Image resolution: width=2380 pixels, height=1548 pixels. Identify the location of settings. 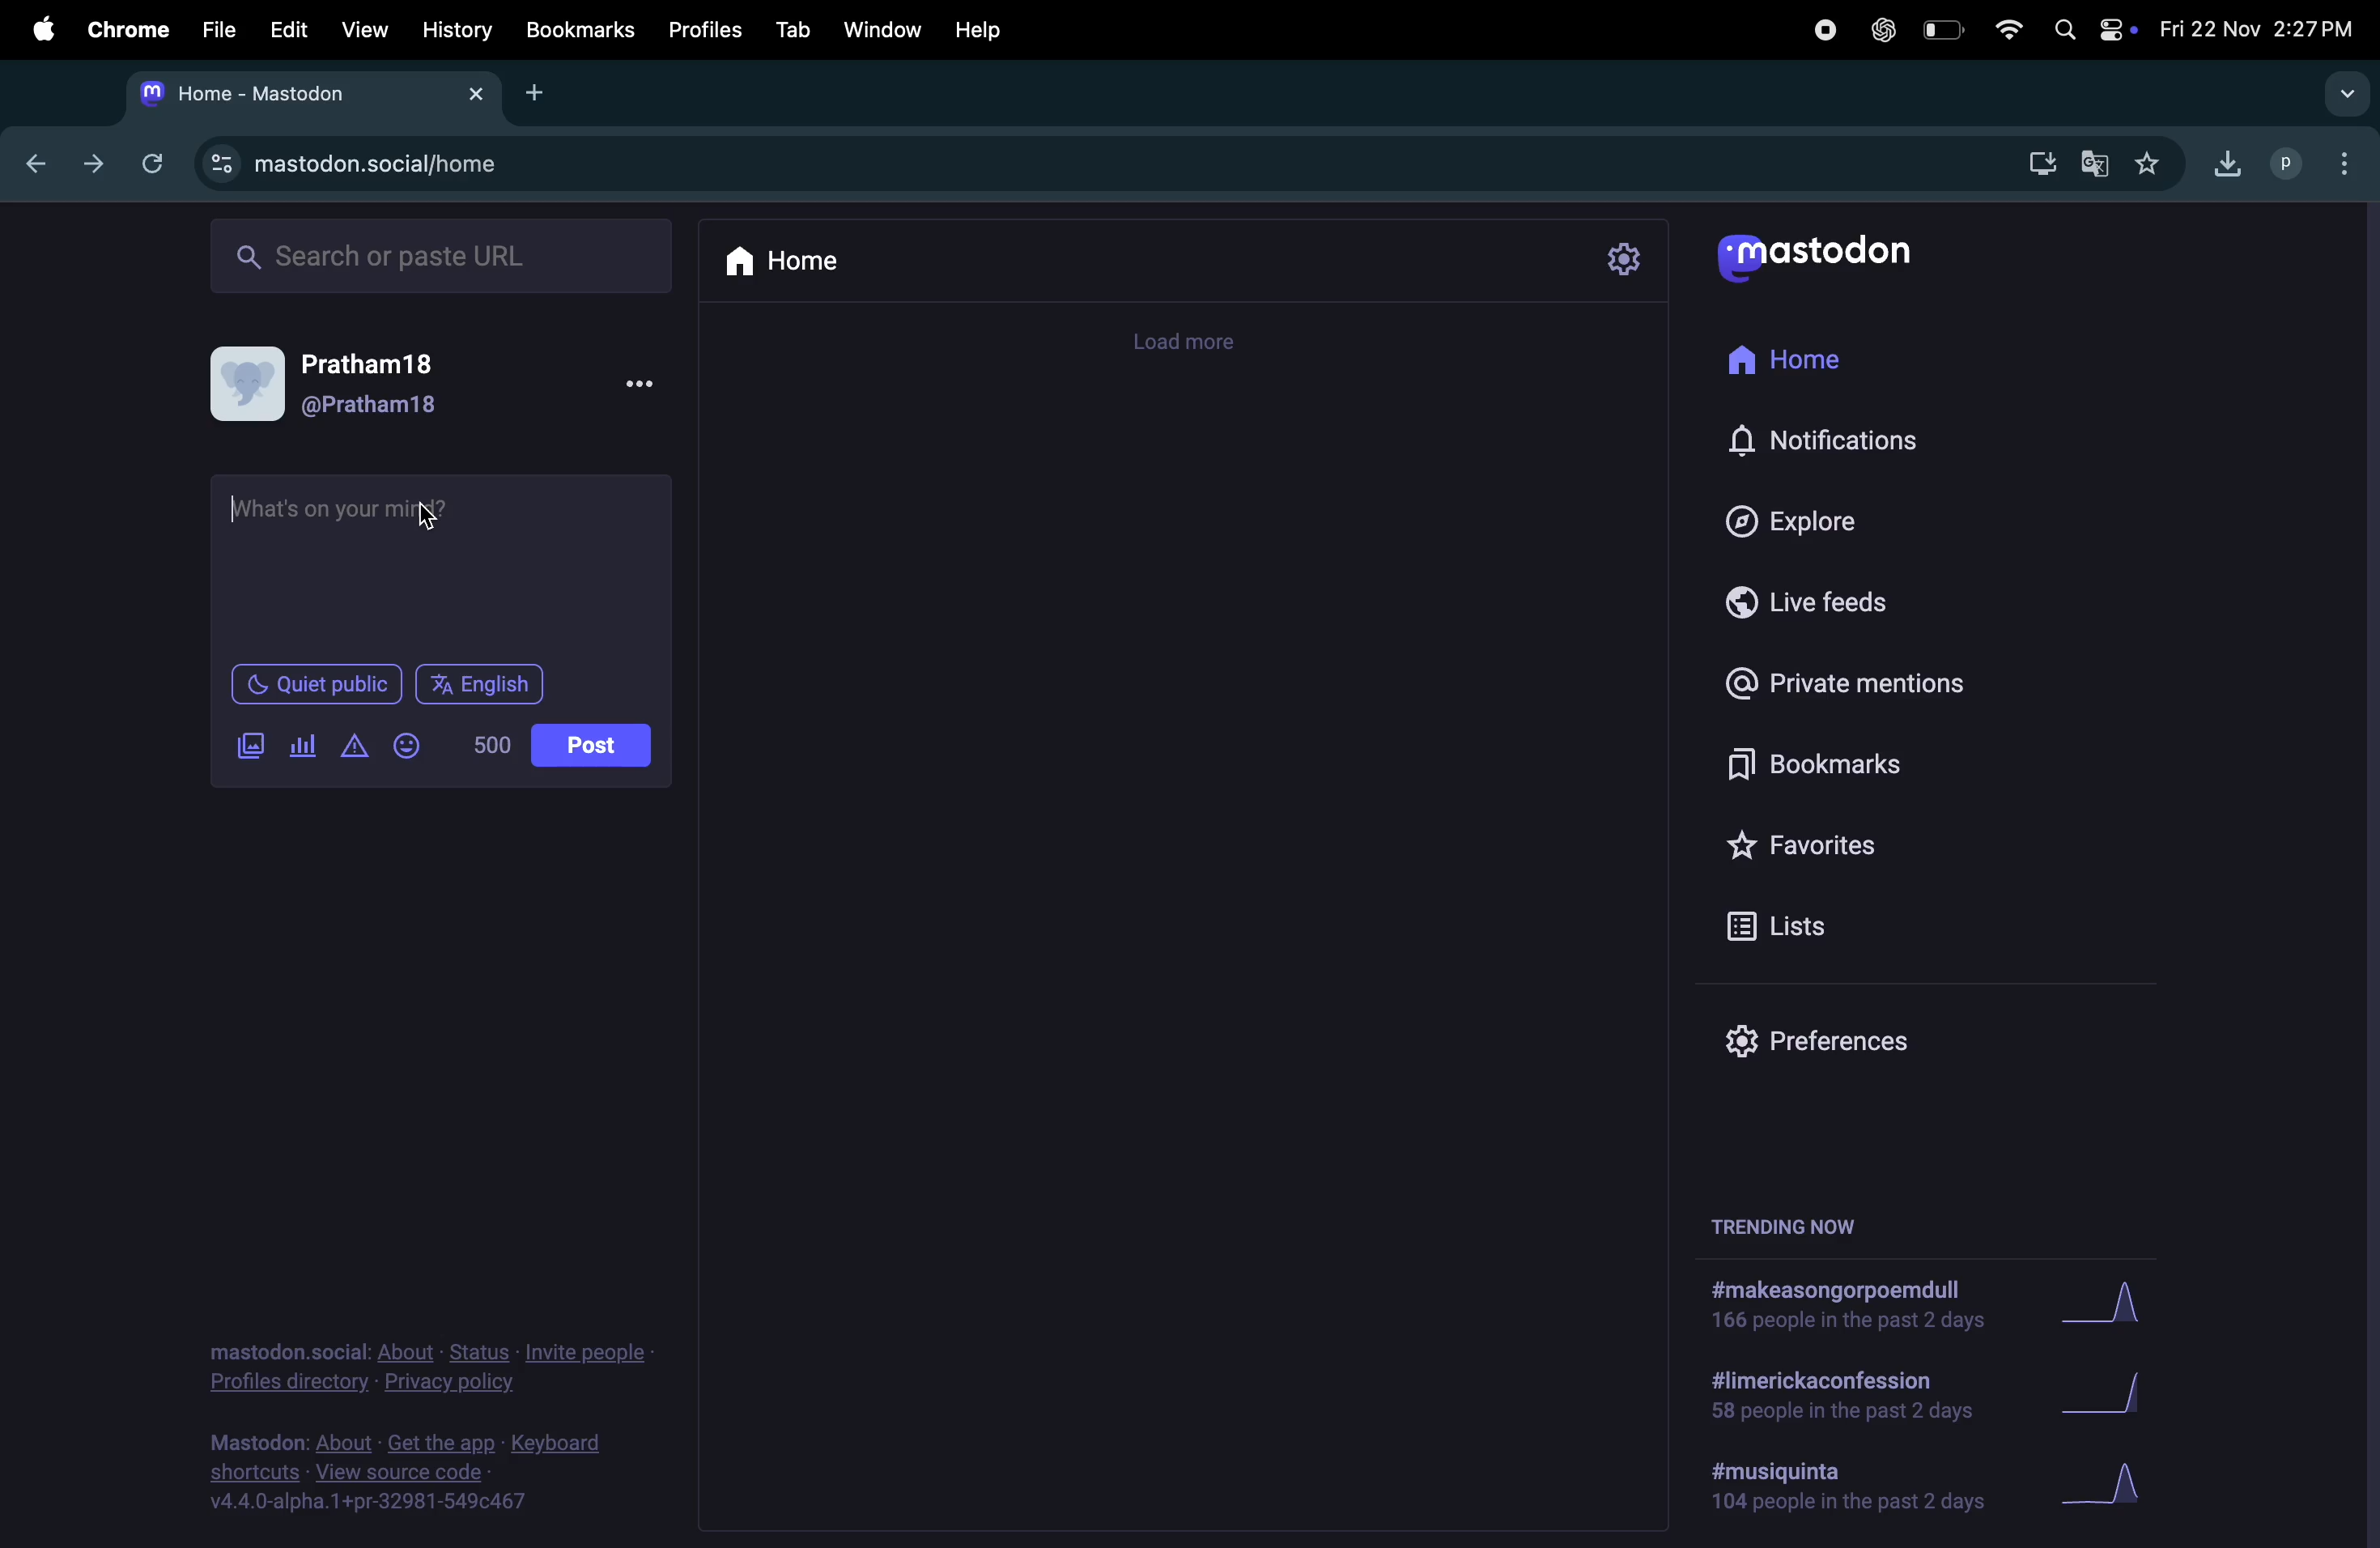
(1626, 260).